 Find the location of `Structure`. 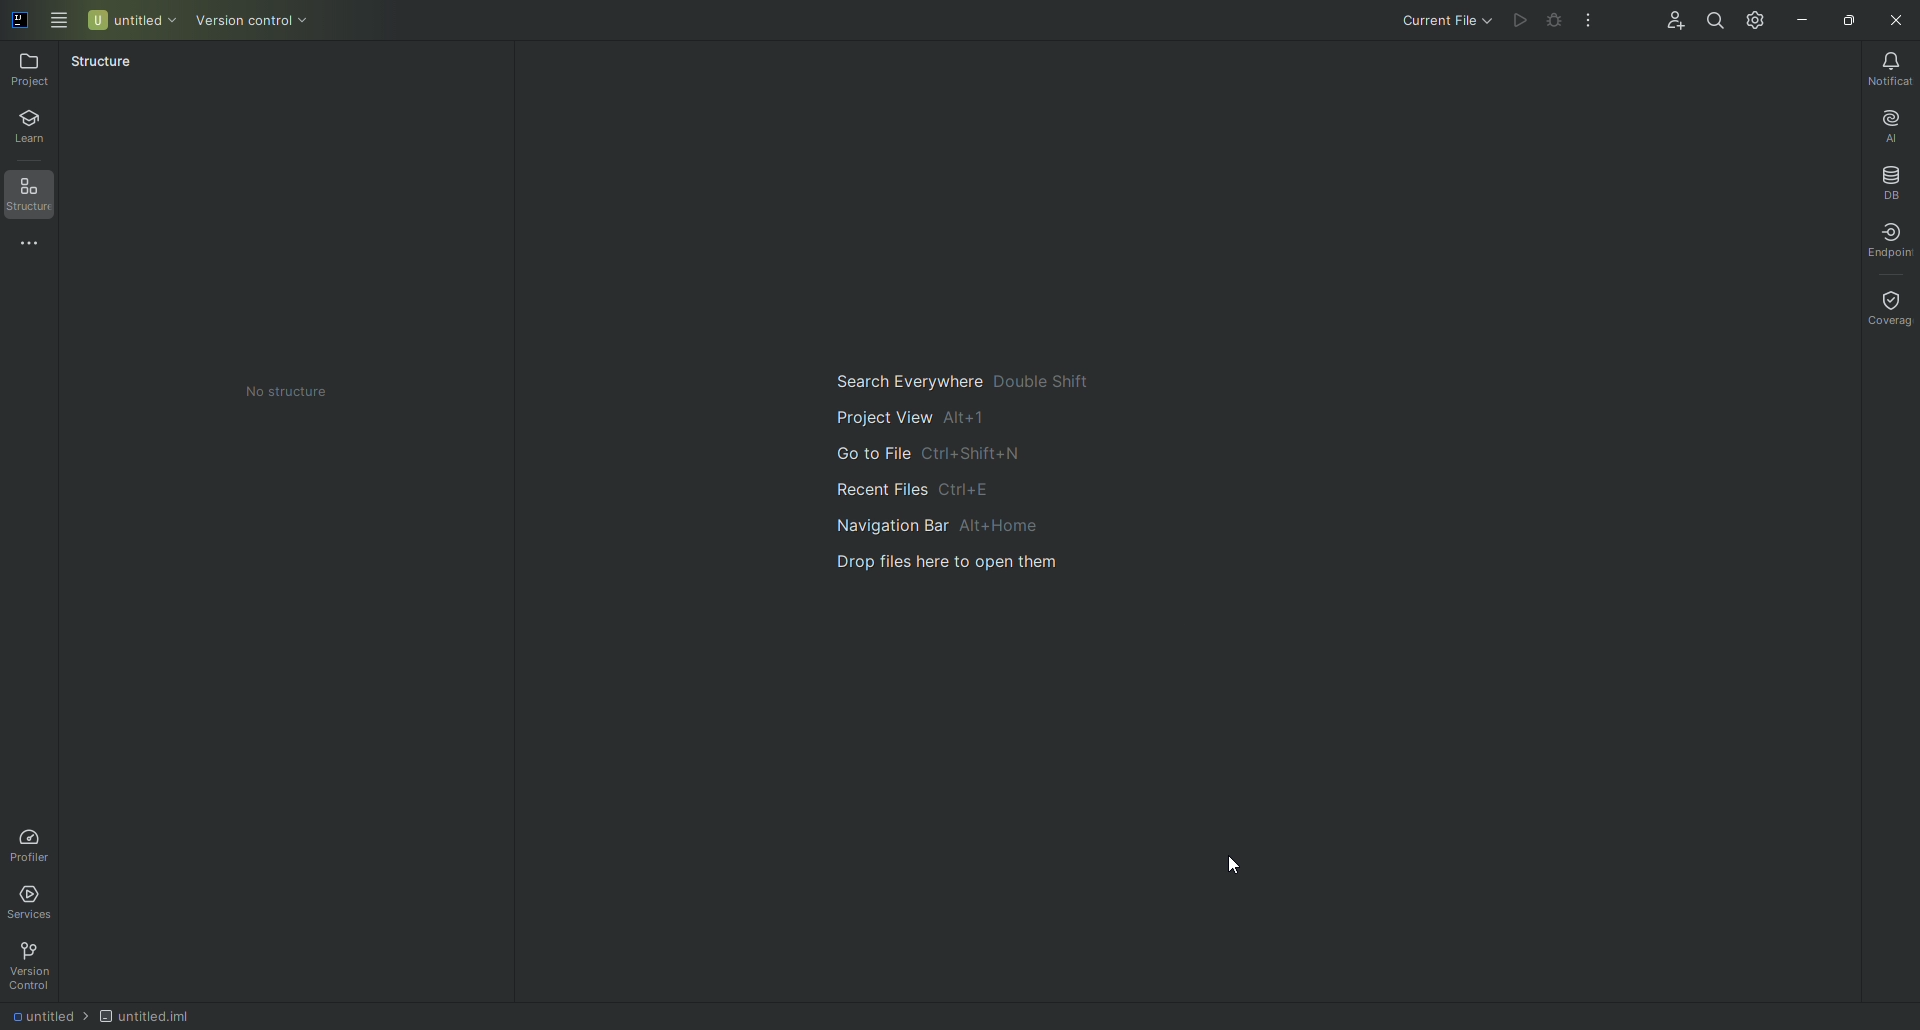

Structure is located at coordinates (105, 61).